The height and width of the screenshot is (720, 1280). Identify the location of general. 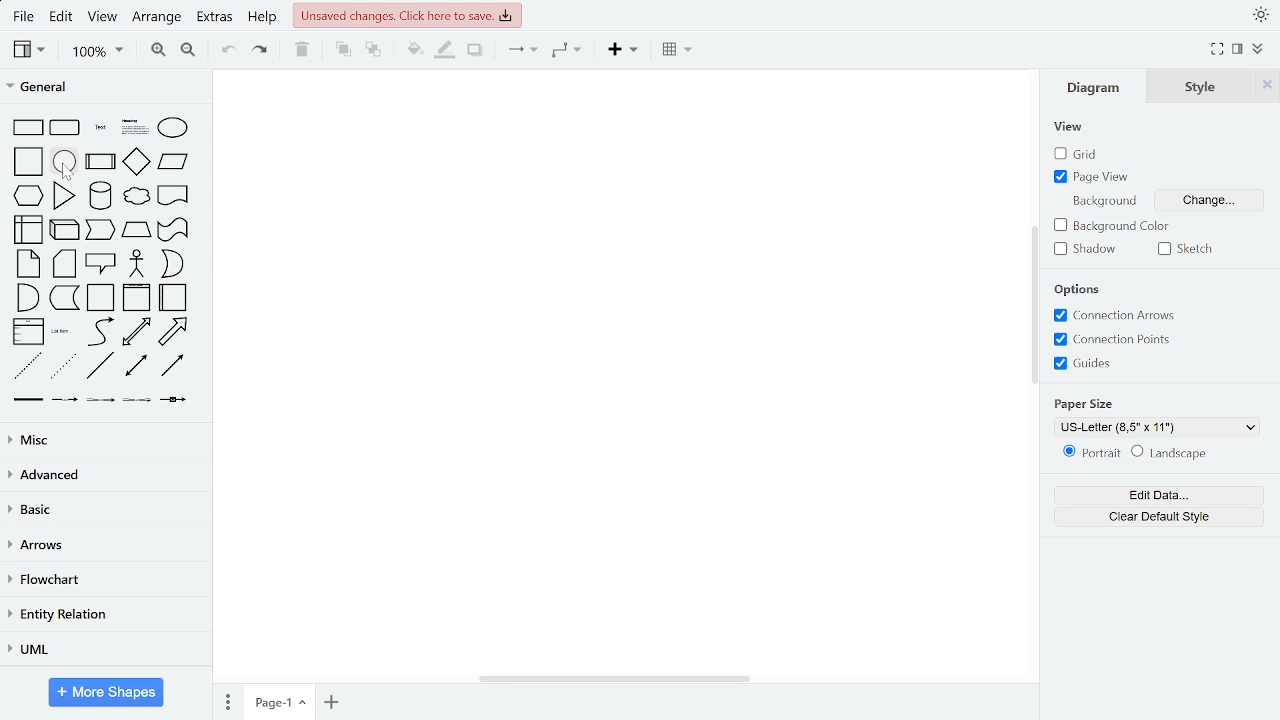
(104, 88).